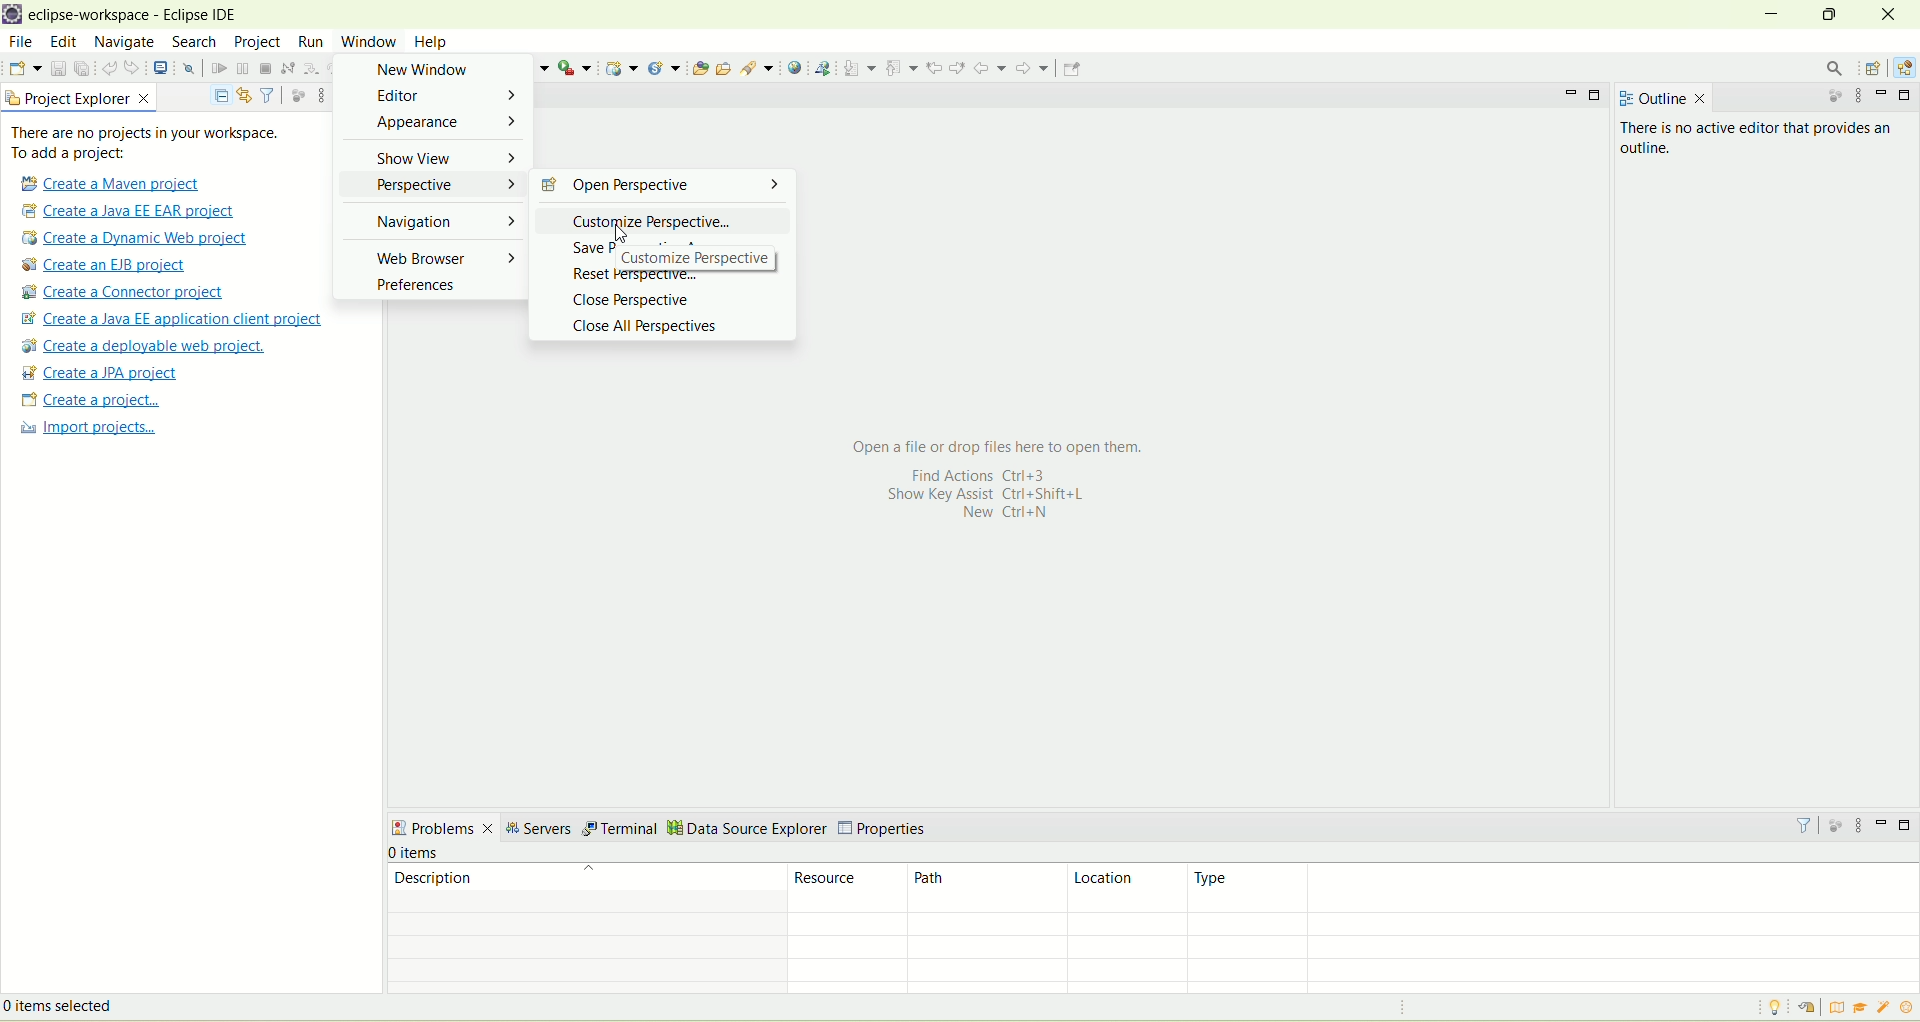 This screenshot has height=1022, width=1920. Describe the element at coordinates (1568, 93) in the screenshot. I see `minimize` at that location.